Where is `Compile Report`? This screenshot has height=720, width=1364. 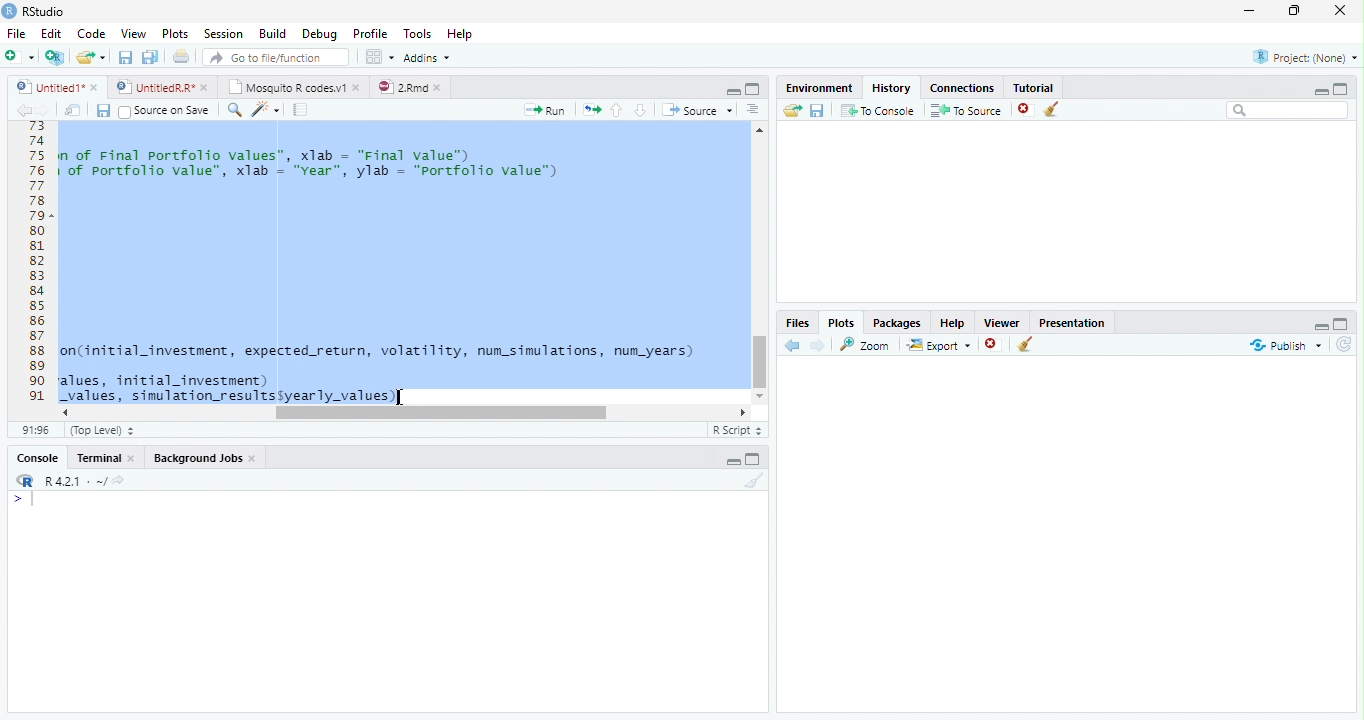 Compile Report is located at coordinates (303, 110).